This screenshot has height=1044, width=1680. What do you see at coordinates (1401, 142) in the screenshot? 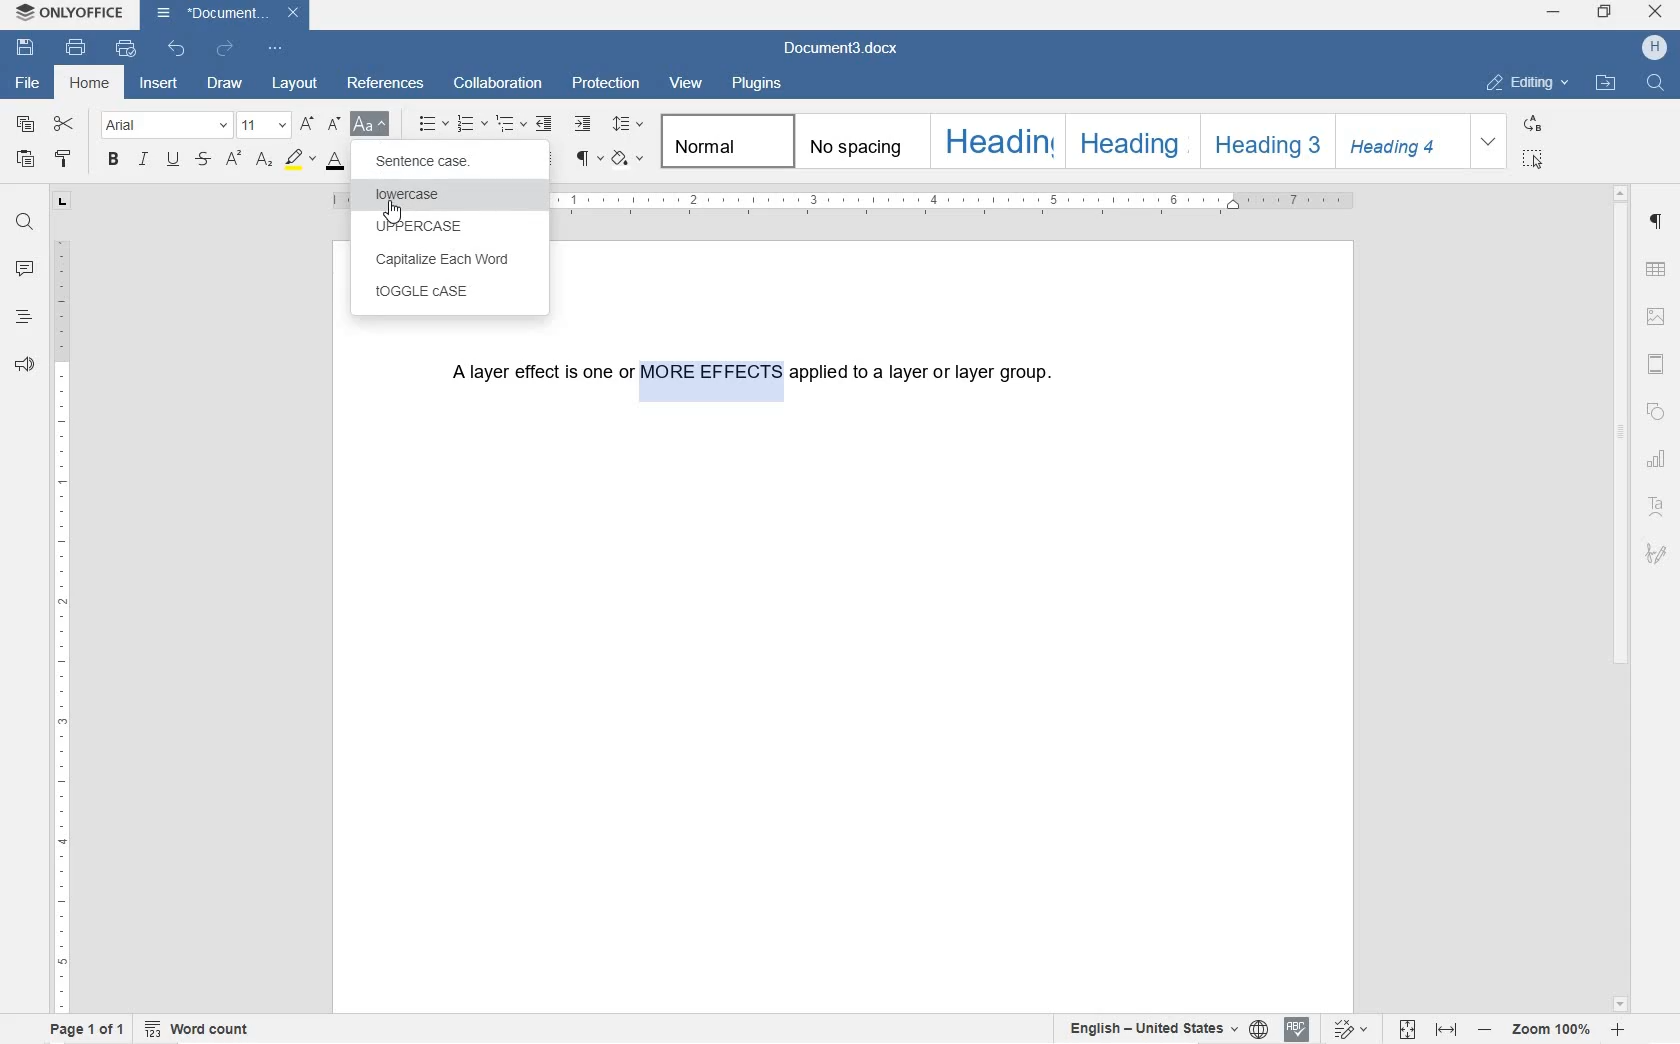
I see `HEADING 4` at bounding box center [1401, 142].